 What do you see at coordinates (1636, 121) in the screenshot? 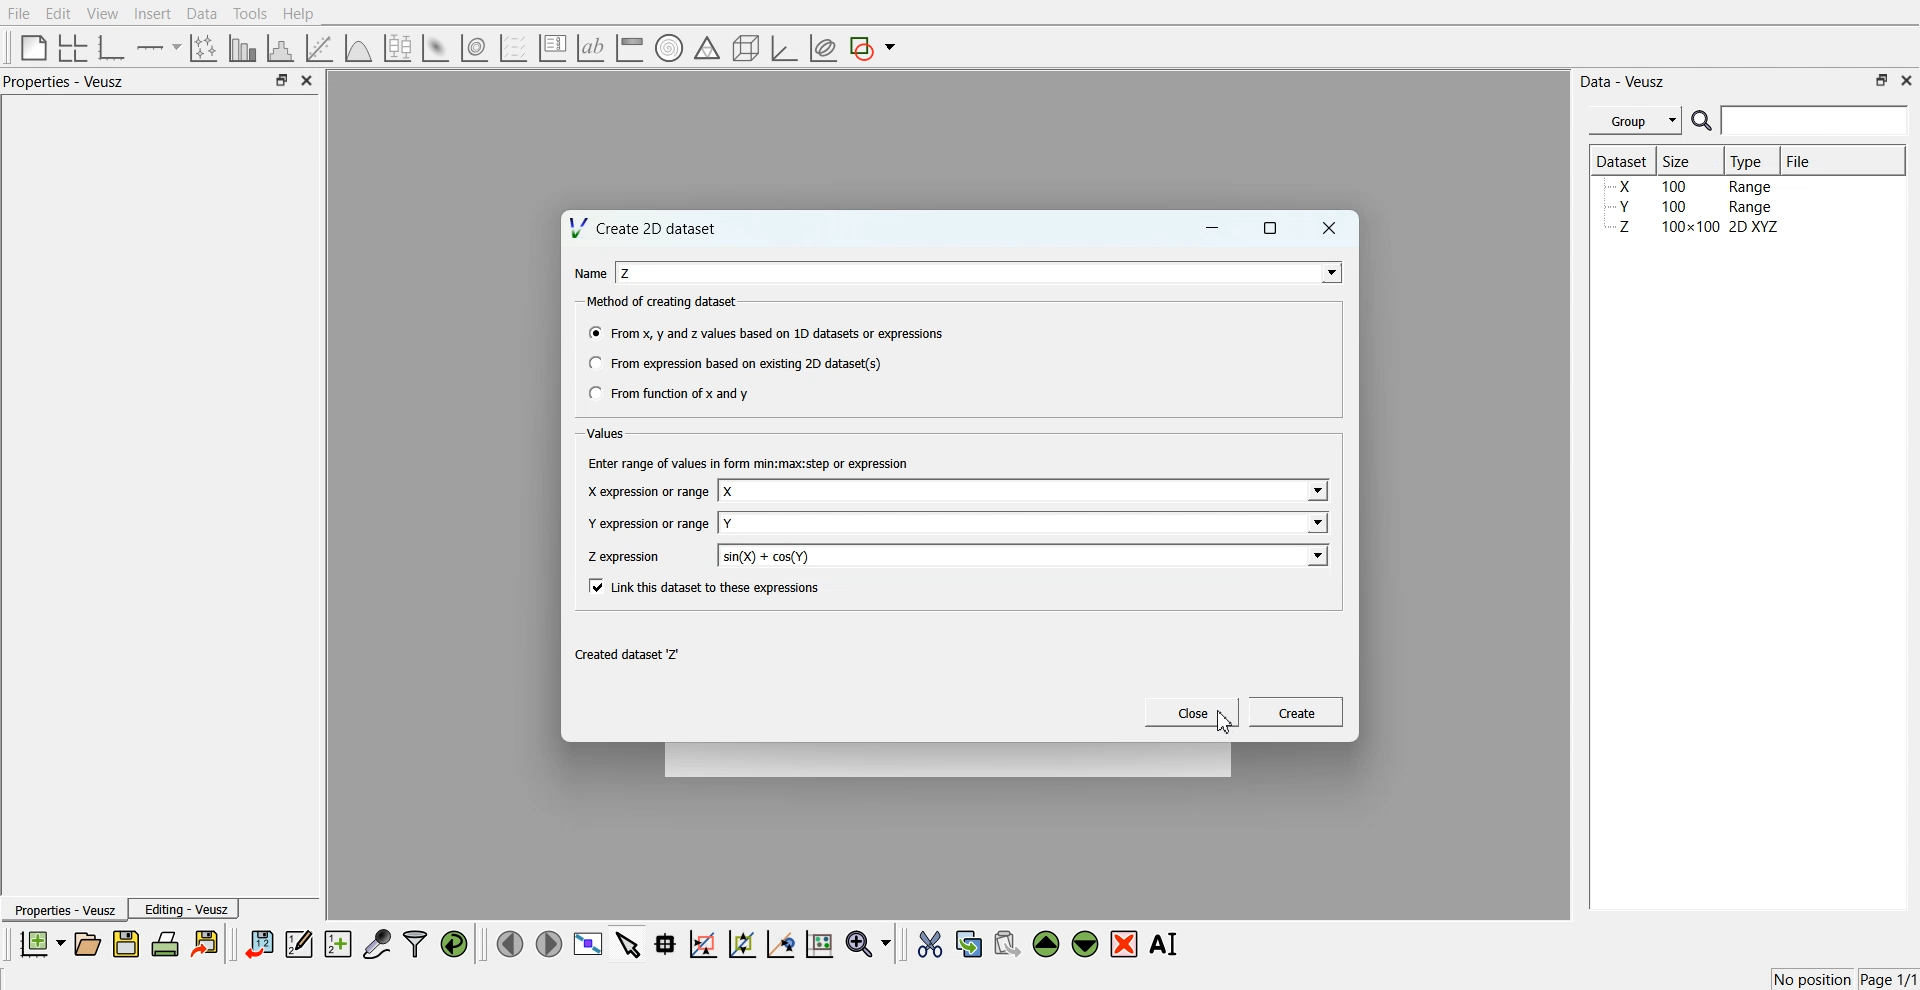
I see `Group` at bounding box center [1636, 121].